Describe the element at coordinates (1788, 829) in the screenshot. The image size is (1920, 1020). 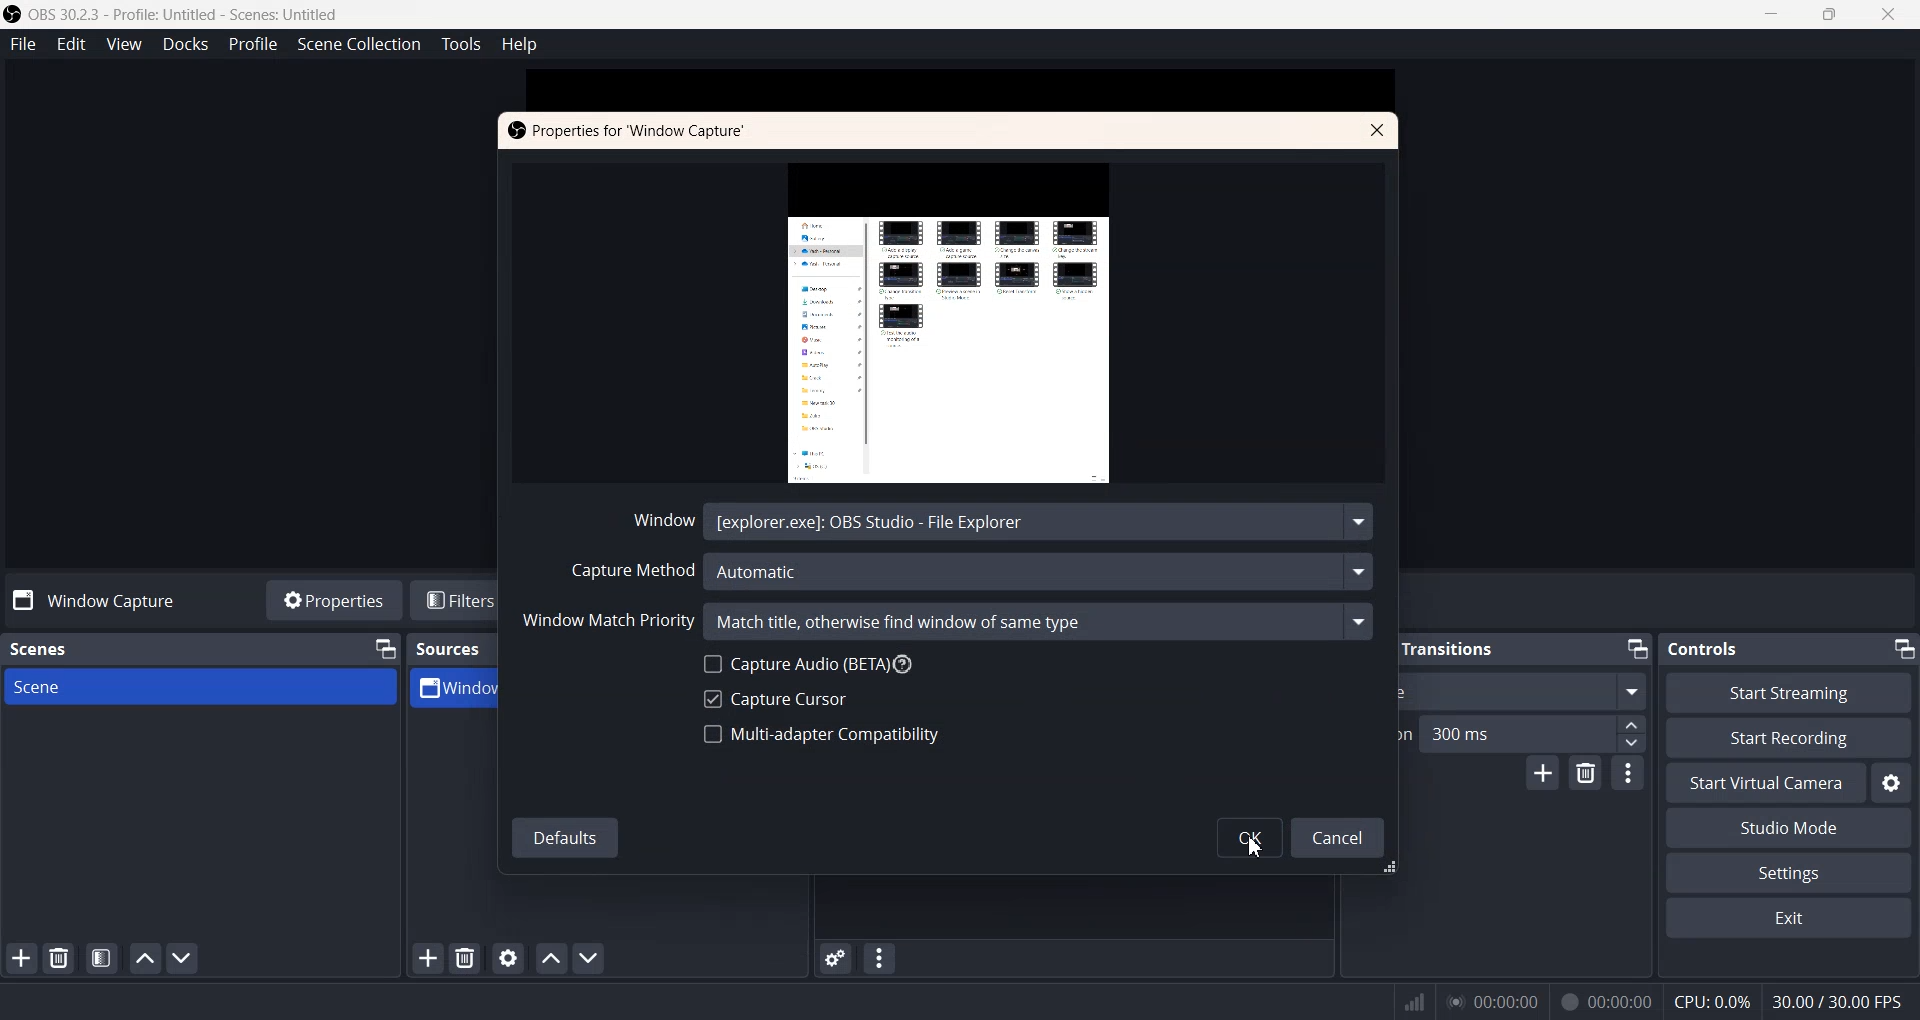
I see `Studio Mode` at that location.